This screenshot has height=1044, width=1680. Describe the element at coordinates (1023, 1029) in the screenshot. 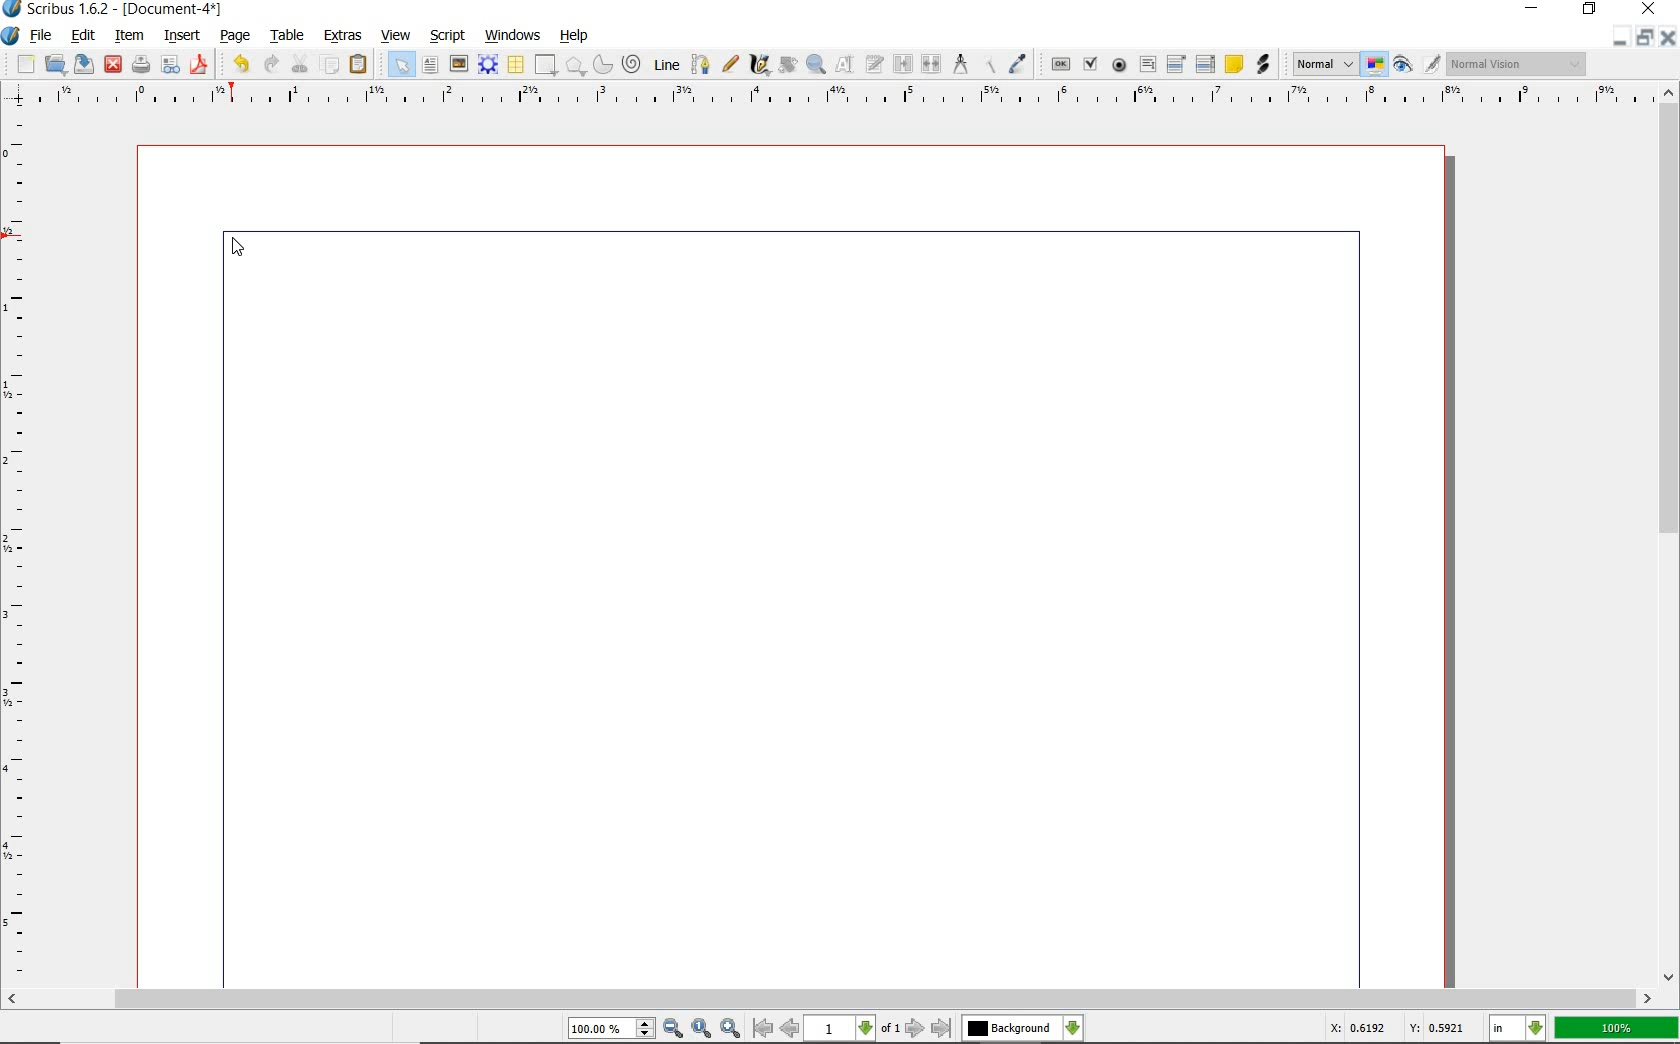

I see `Background` at that location.